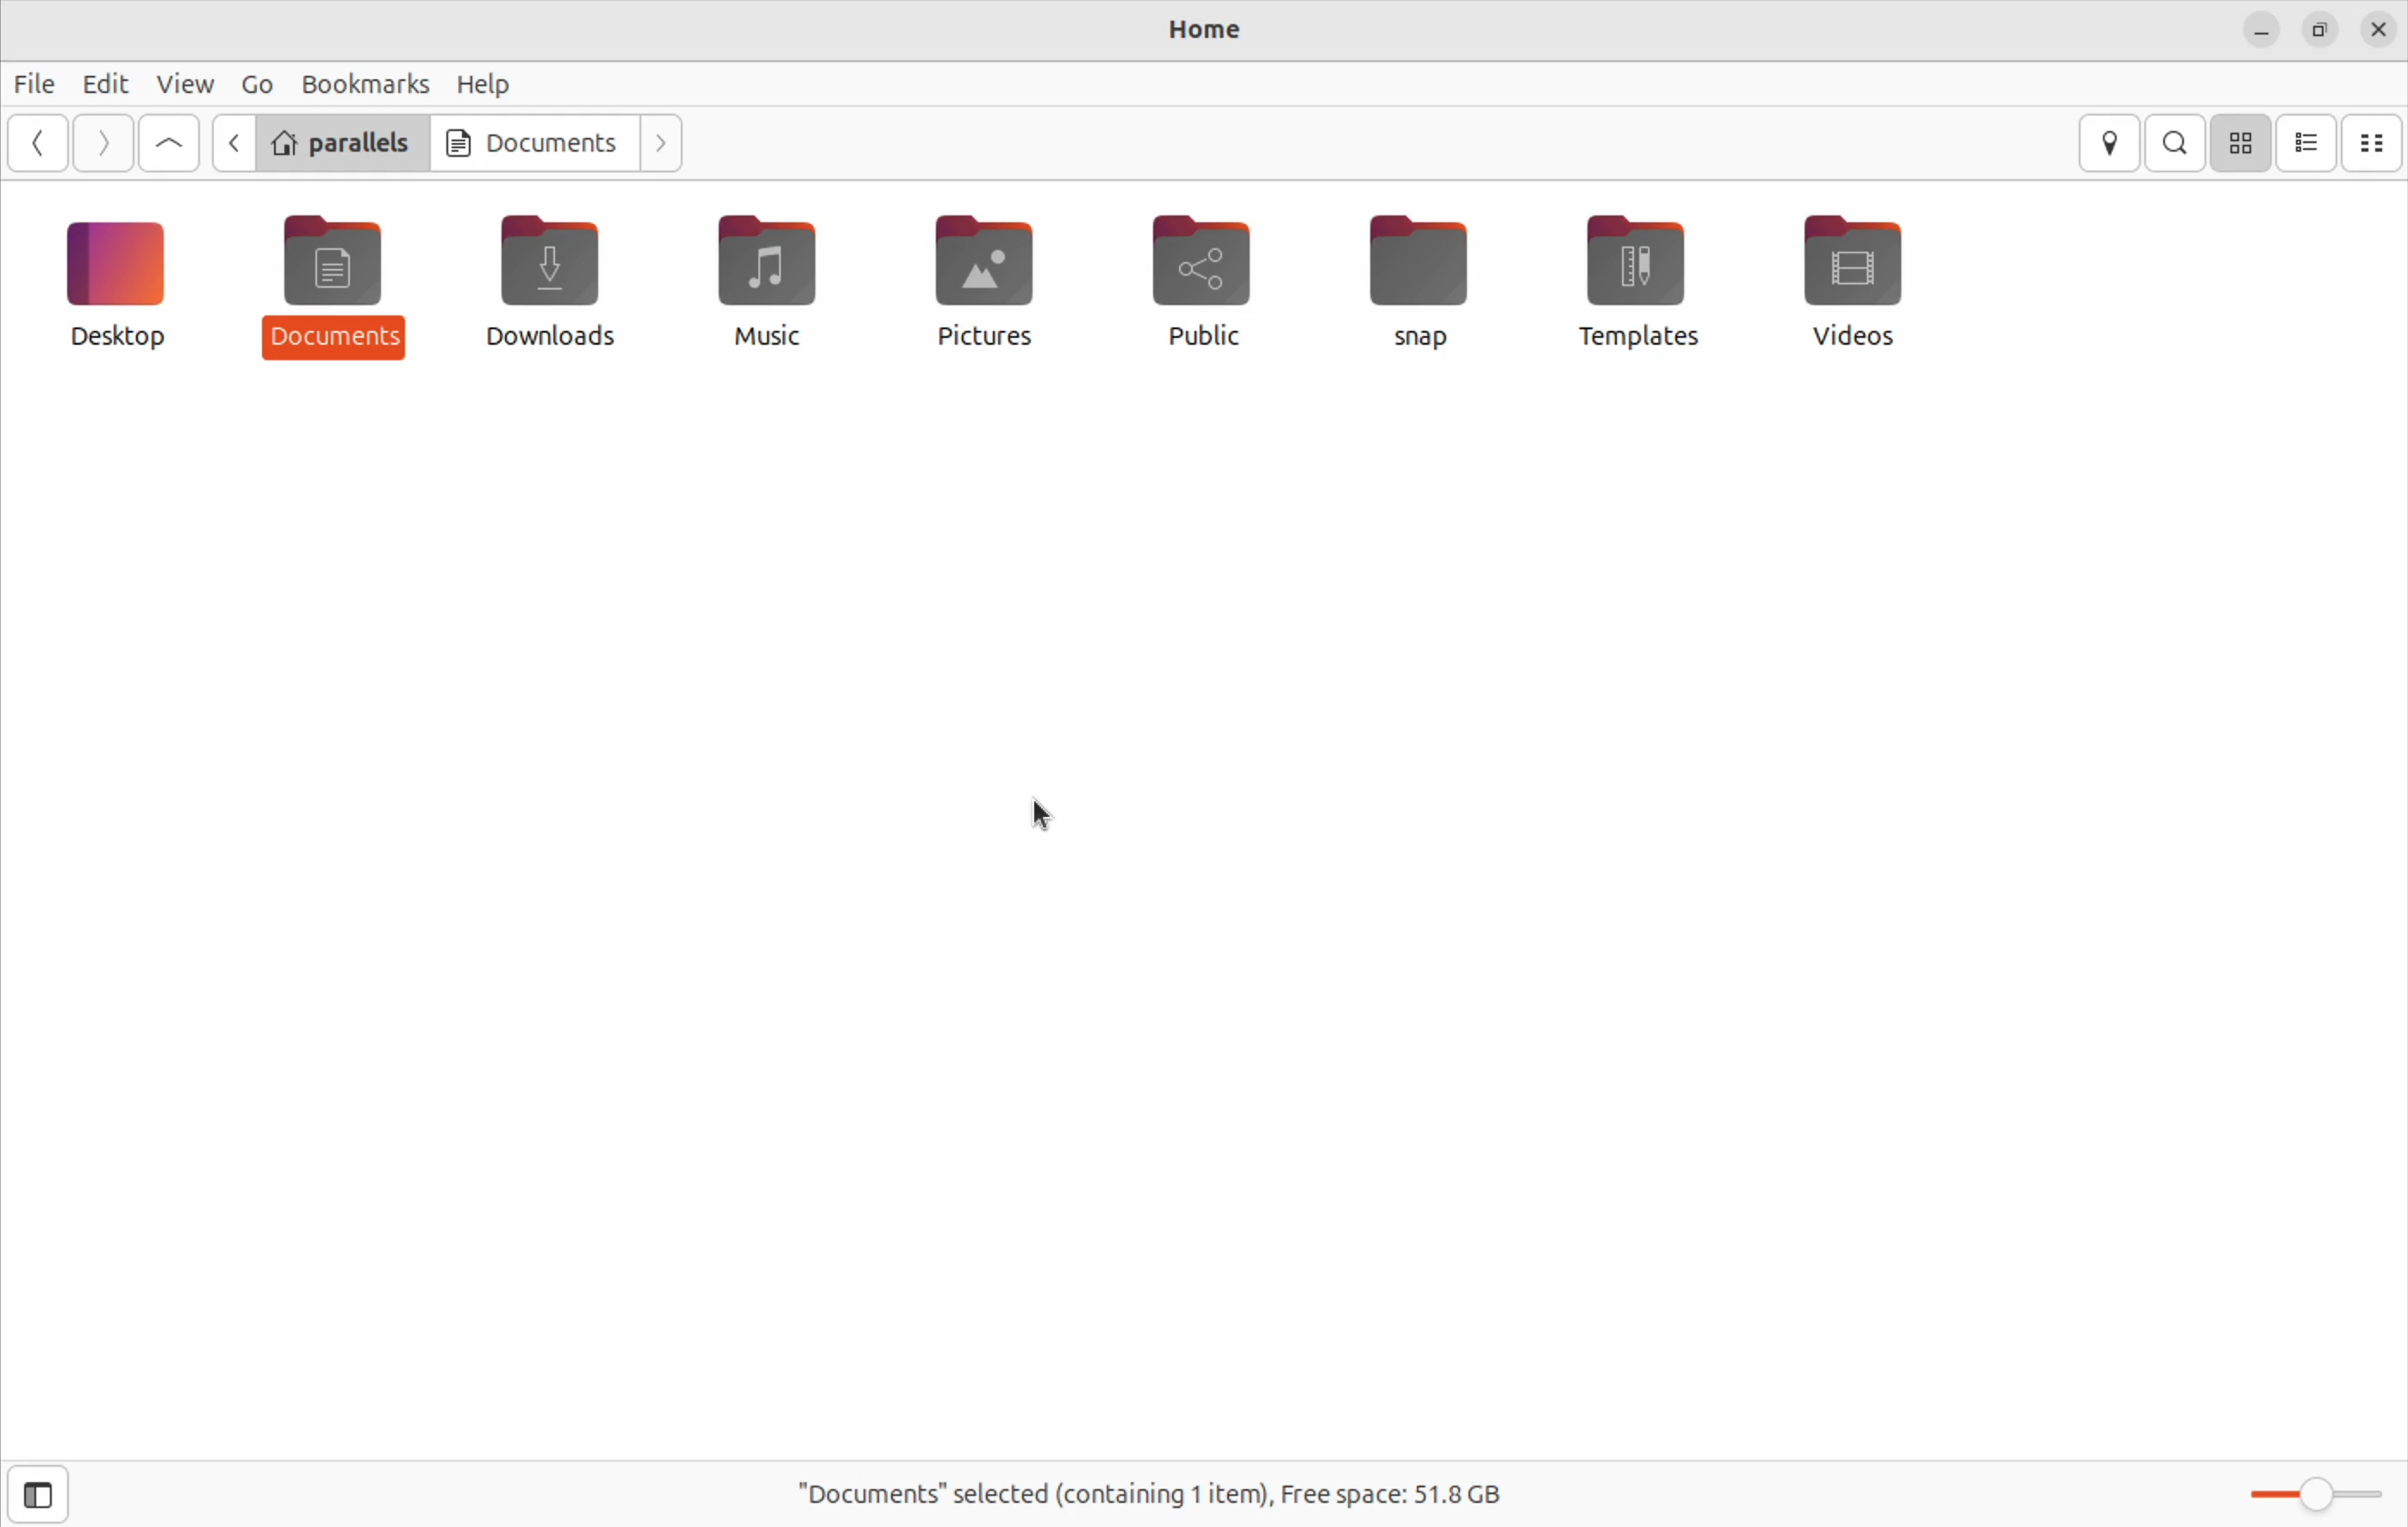 The image size is (2408, 1527). What do you see at coordinates (667, 145) in the screenshot?
I see `next` at bounding box center [667, 145].